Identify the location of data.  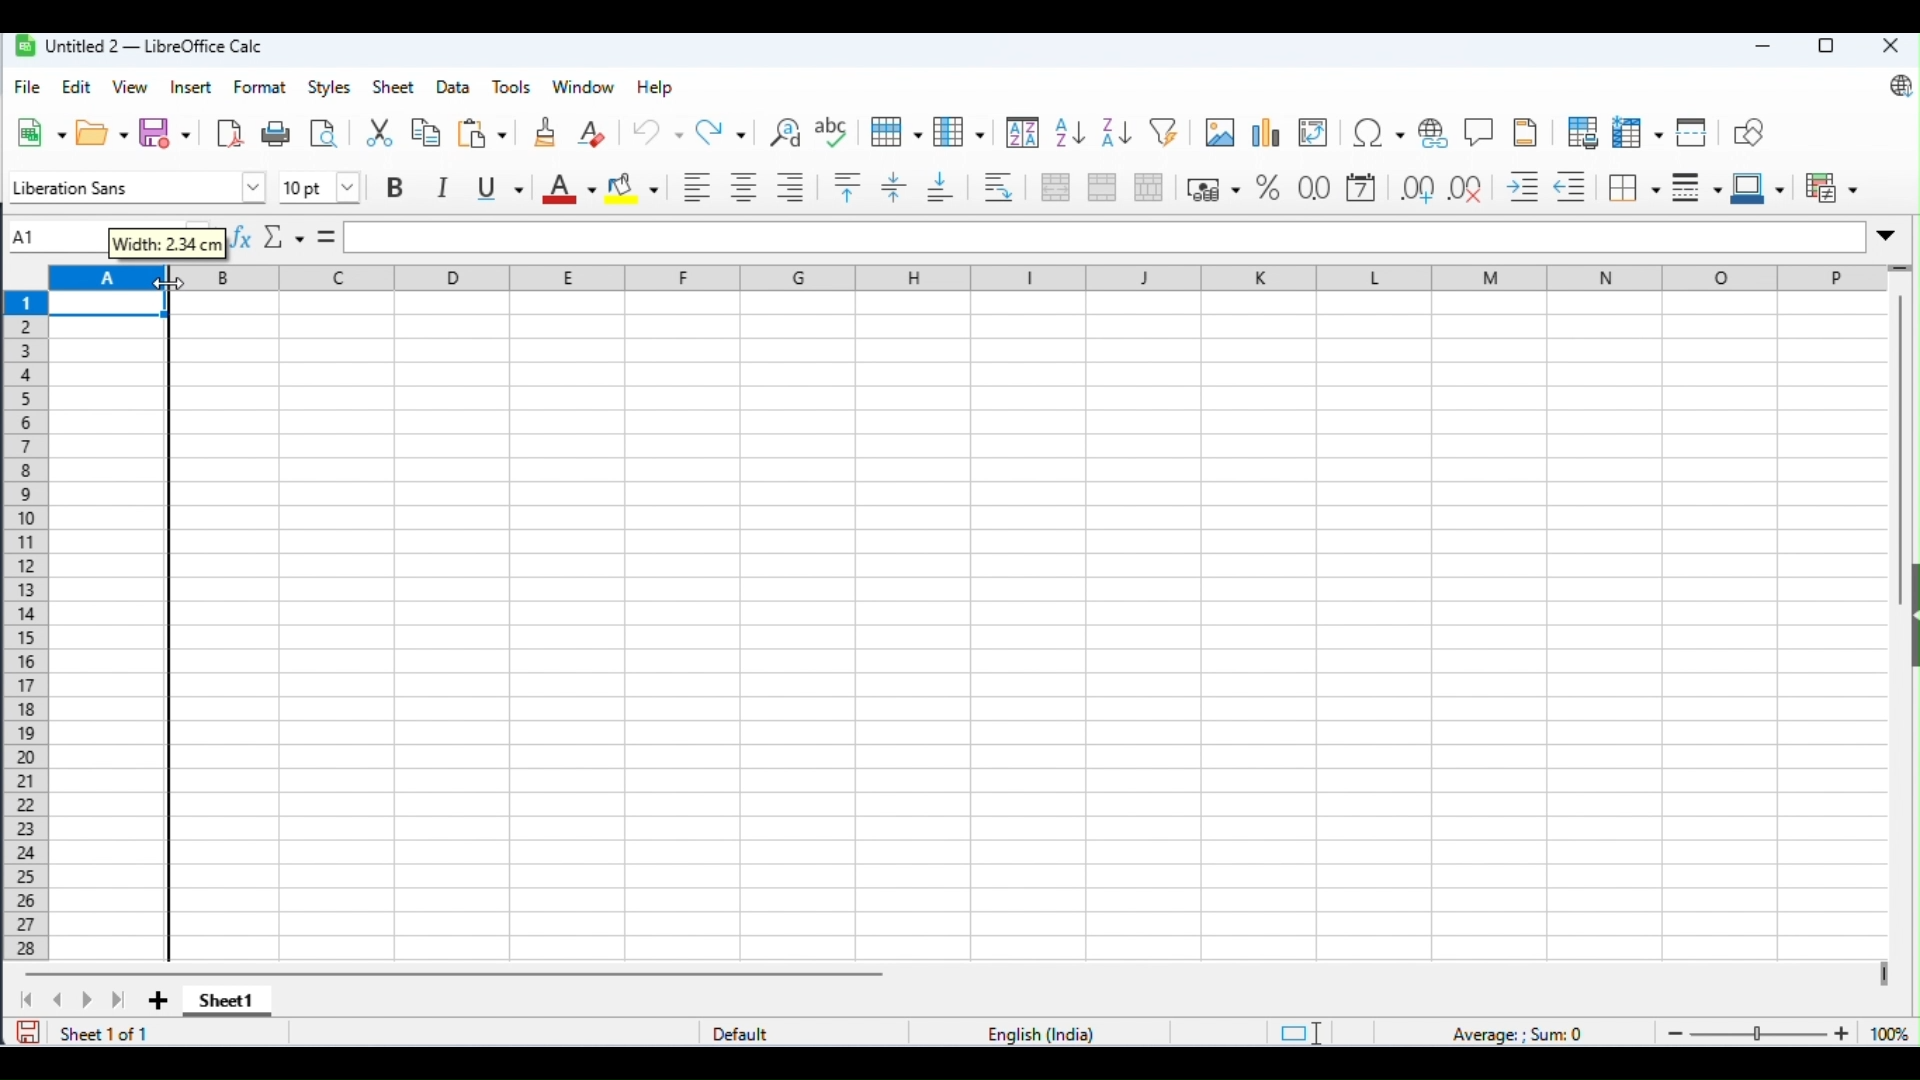
(455, 88).